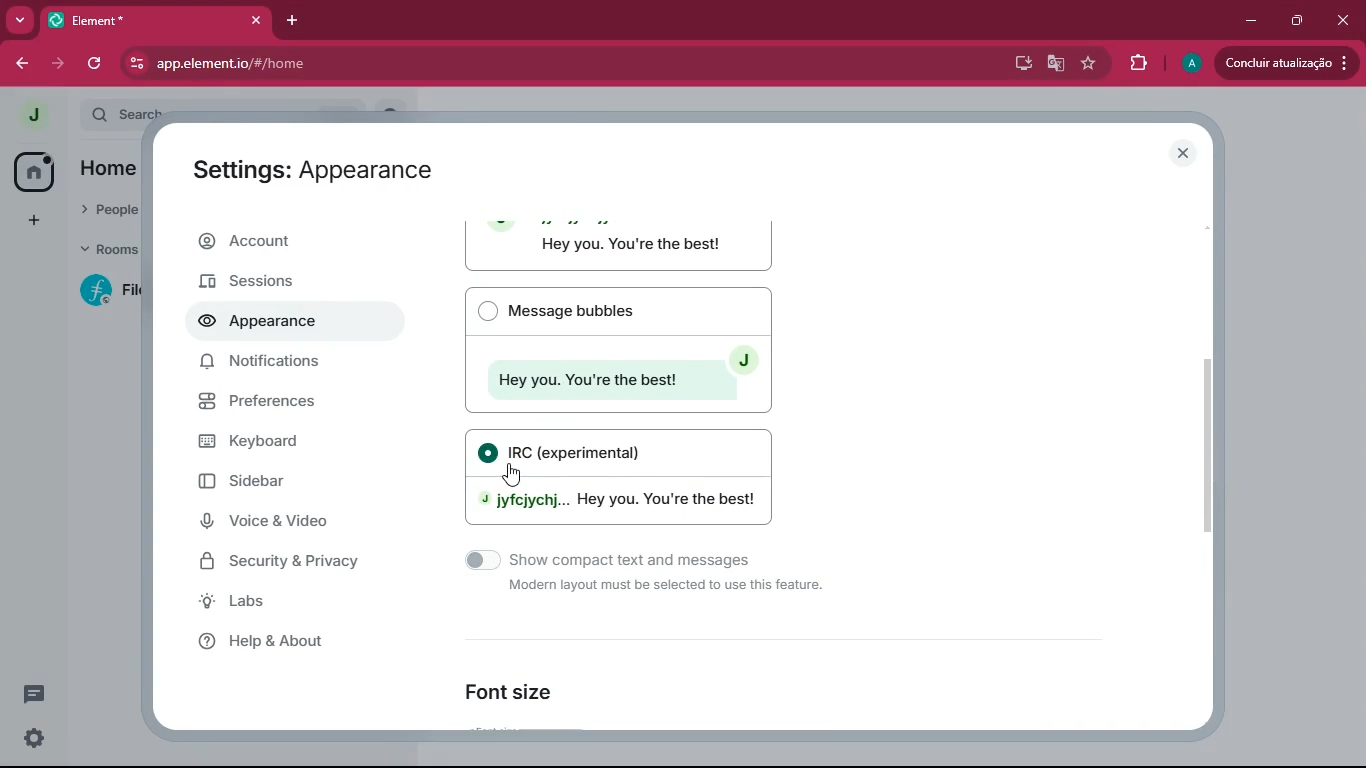  I want to click on settings, so click(34, 739).